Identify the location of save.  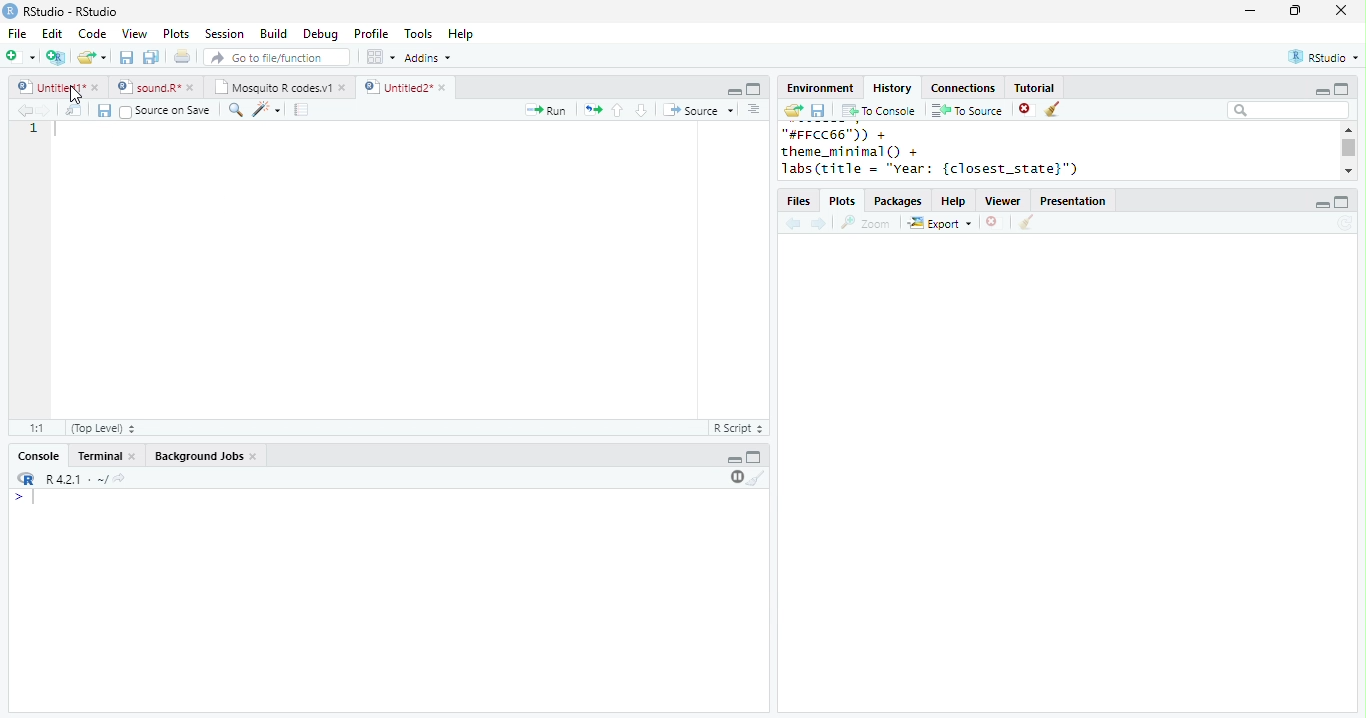
(126, 57).